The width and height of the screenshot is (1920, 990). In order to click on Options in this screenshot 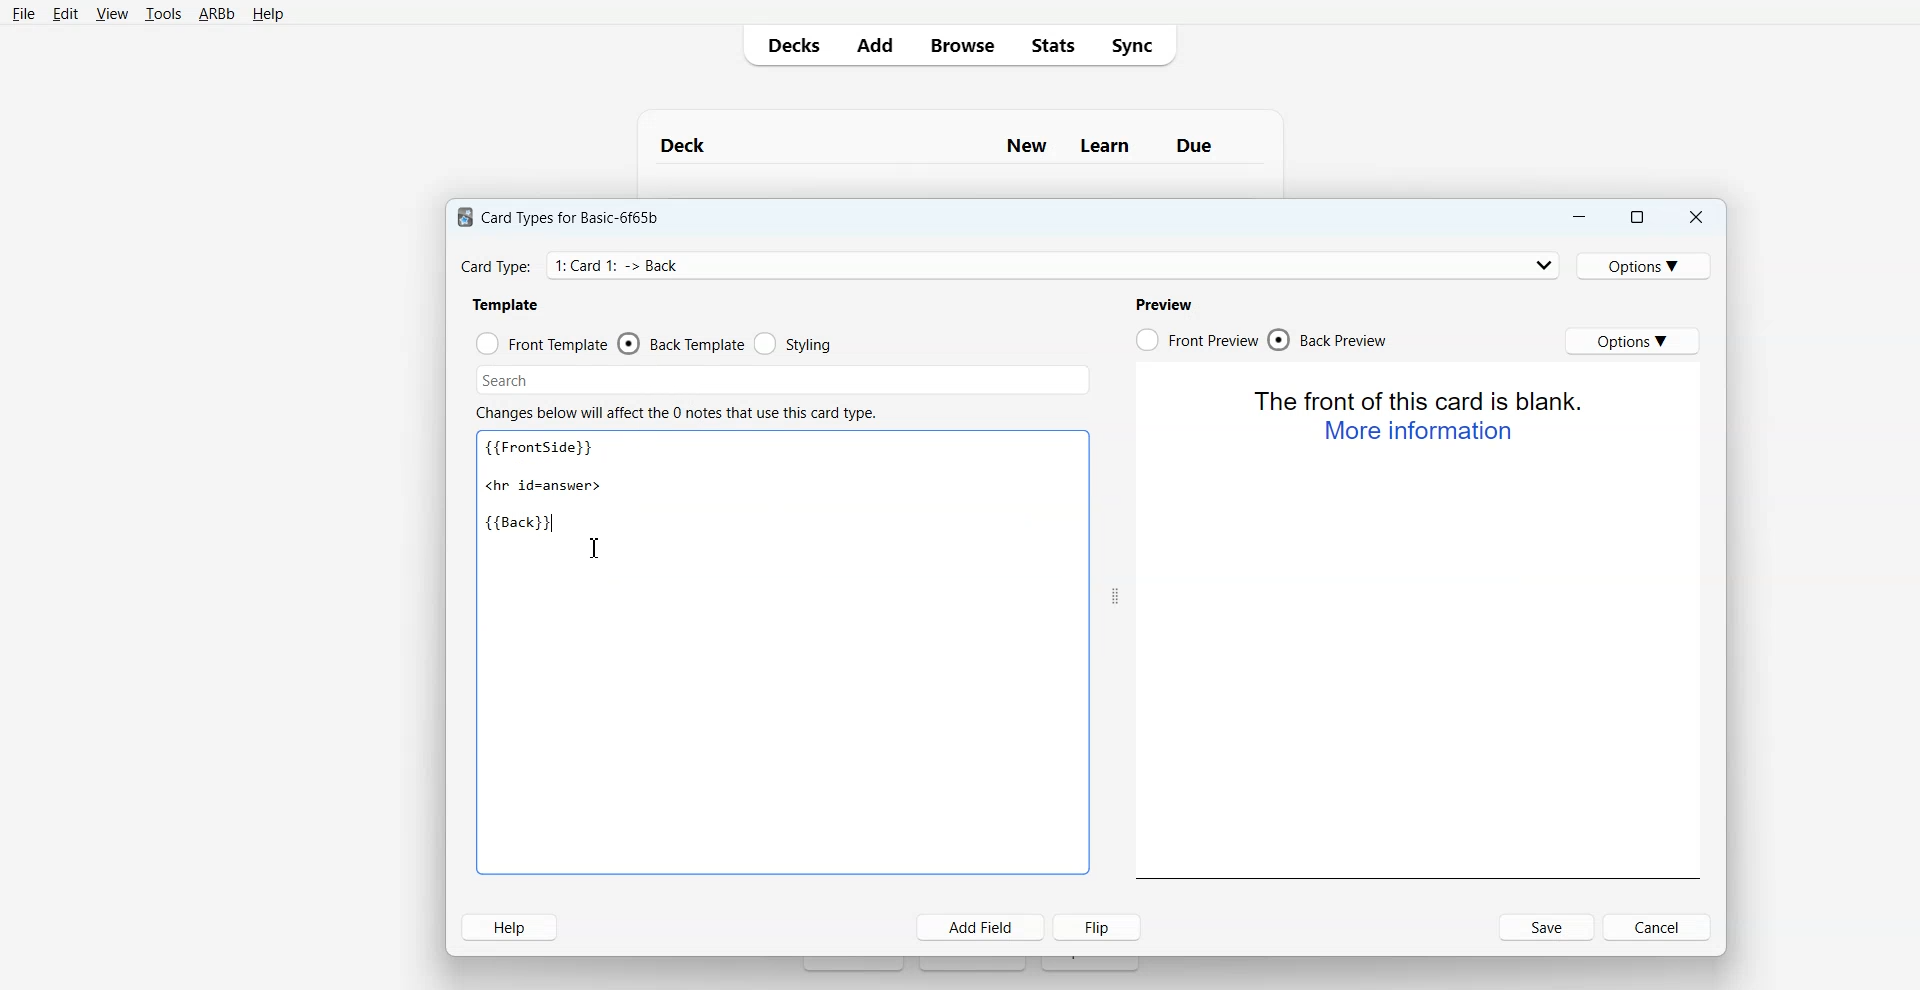, I will do `click(1648, 264)`.